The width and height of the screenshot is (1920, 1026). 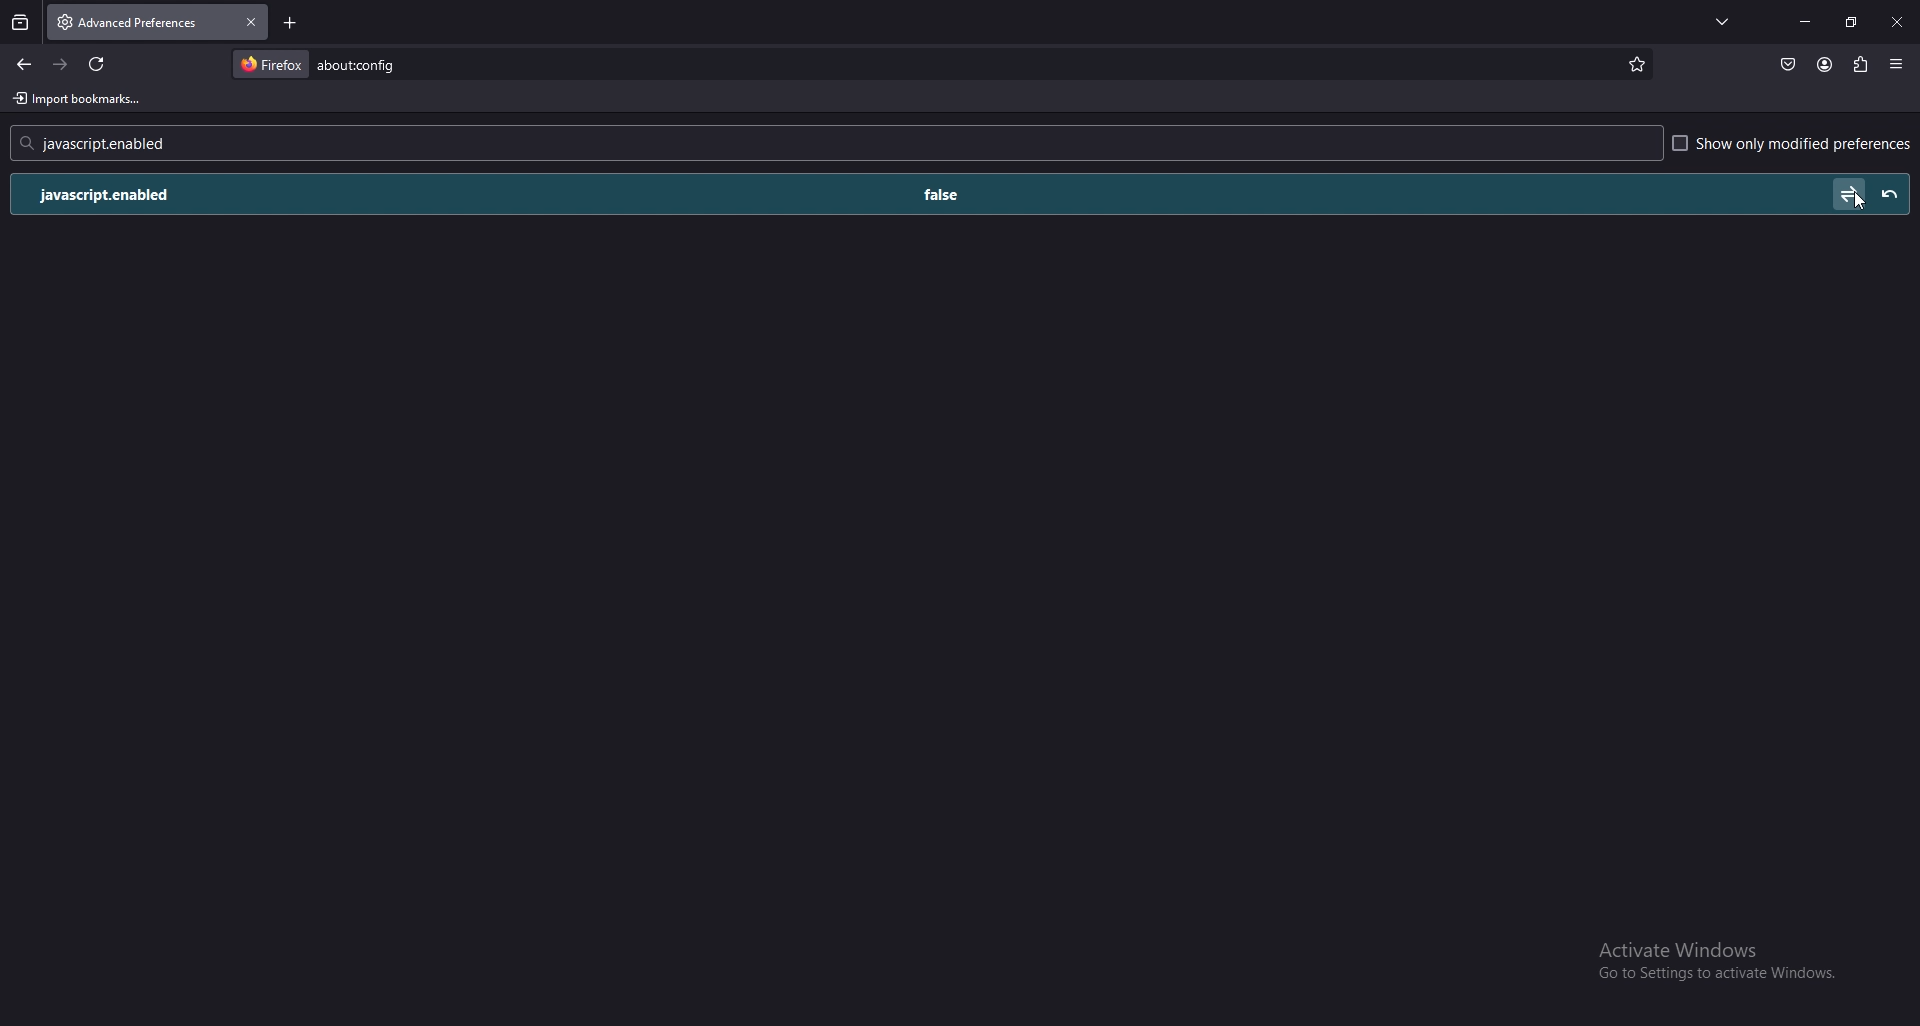 What do you see at coordinates (271, 63) in the screenshot?
I see `firefox` at bounding box center [271, 63].